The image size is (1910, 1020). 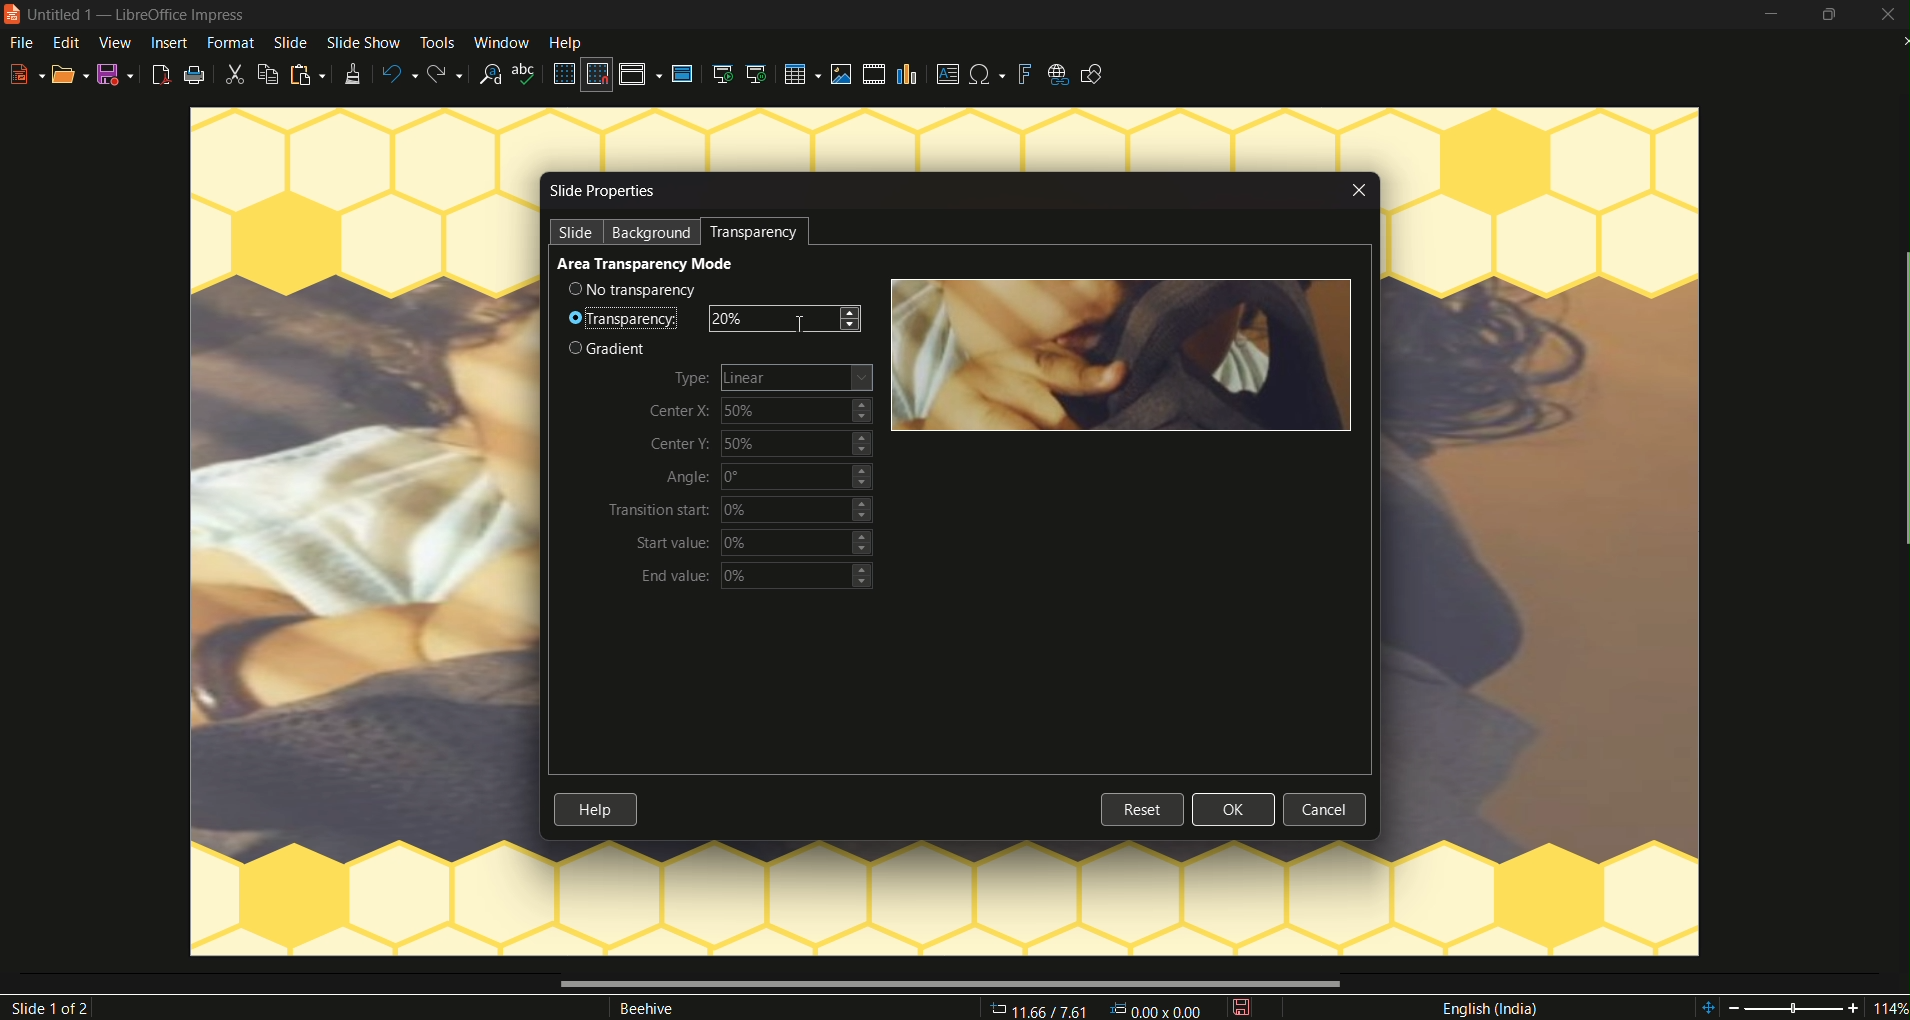 I want to click on help, so click(x=600, y=812).